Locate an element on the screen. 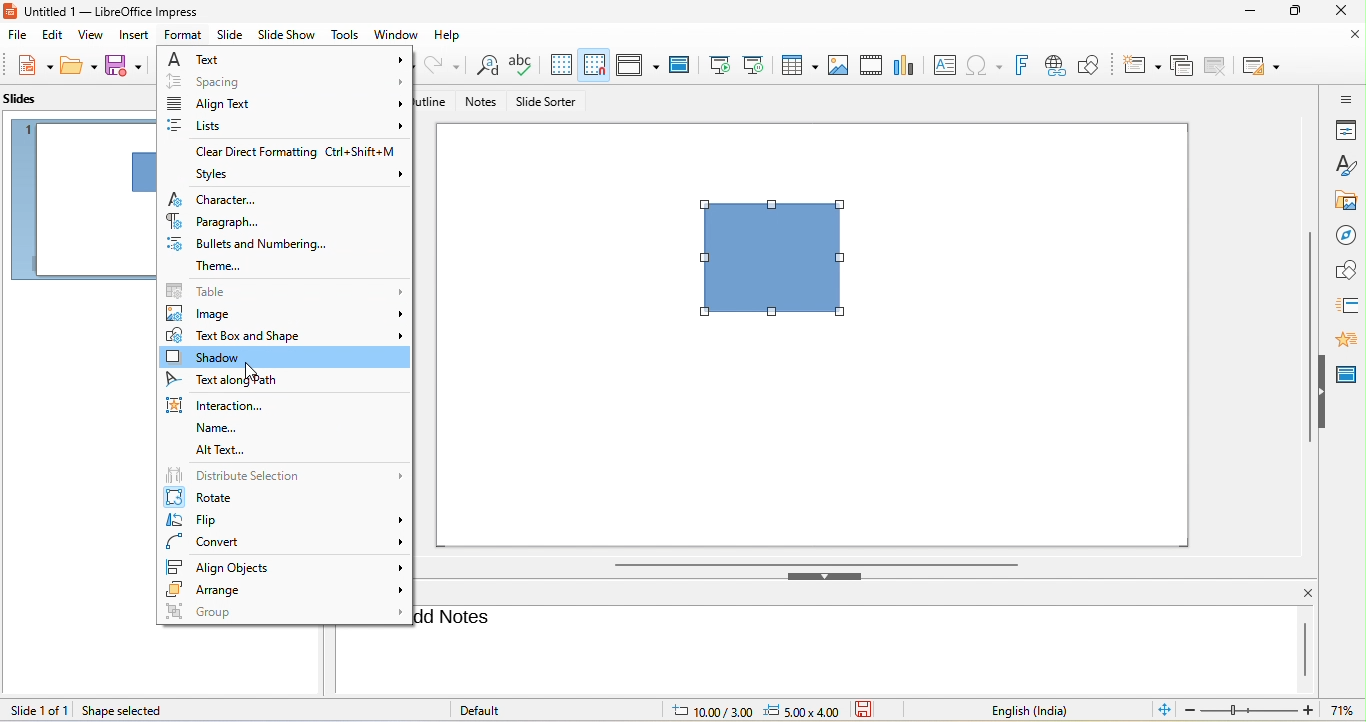  special character is located at coordinates (989, 65).